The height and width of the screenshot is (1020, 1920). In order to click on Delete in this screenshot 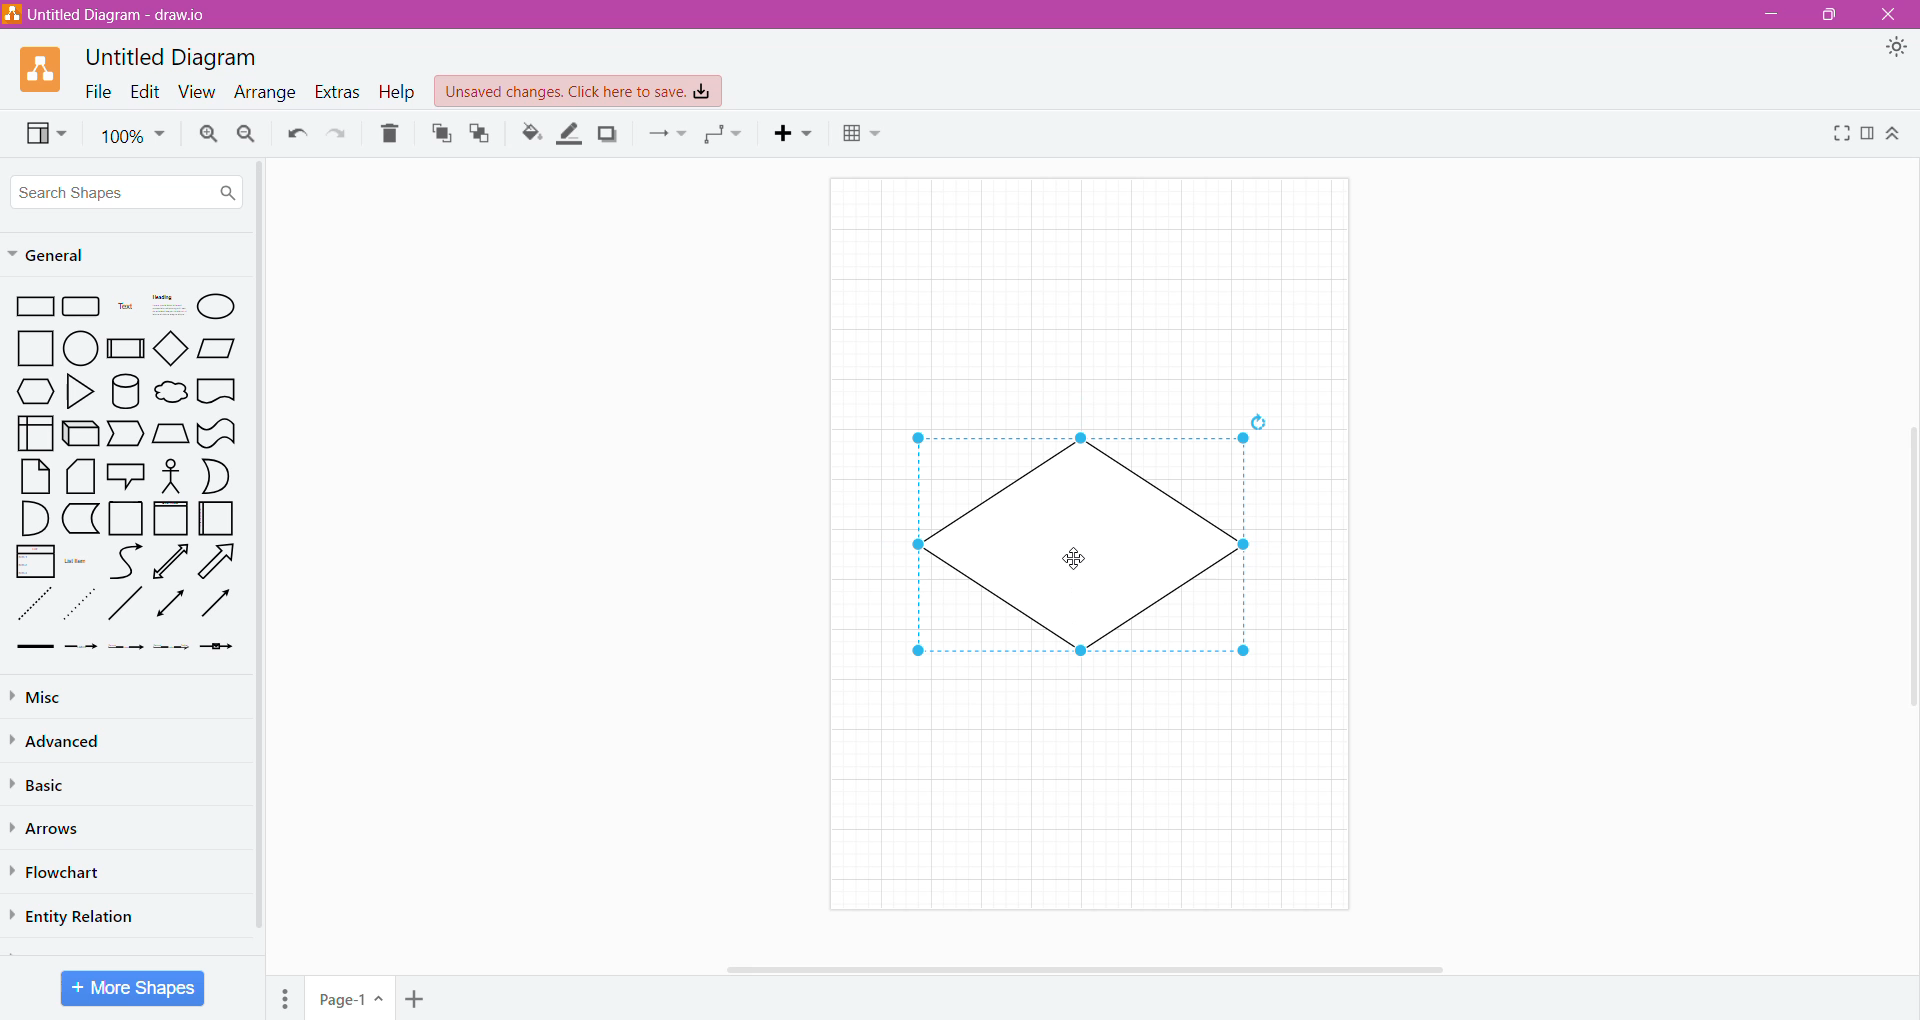, I will do `click(391, 134)`.